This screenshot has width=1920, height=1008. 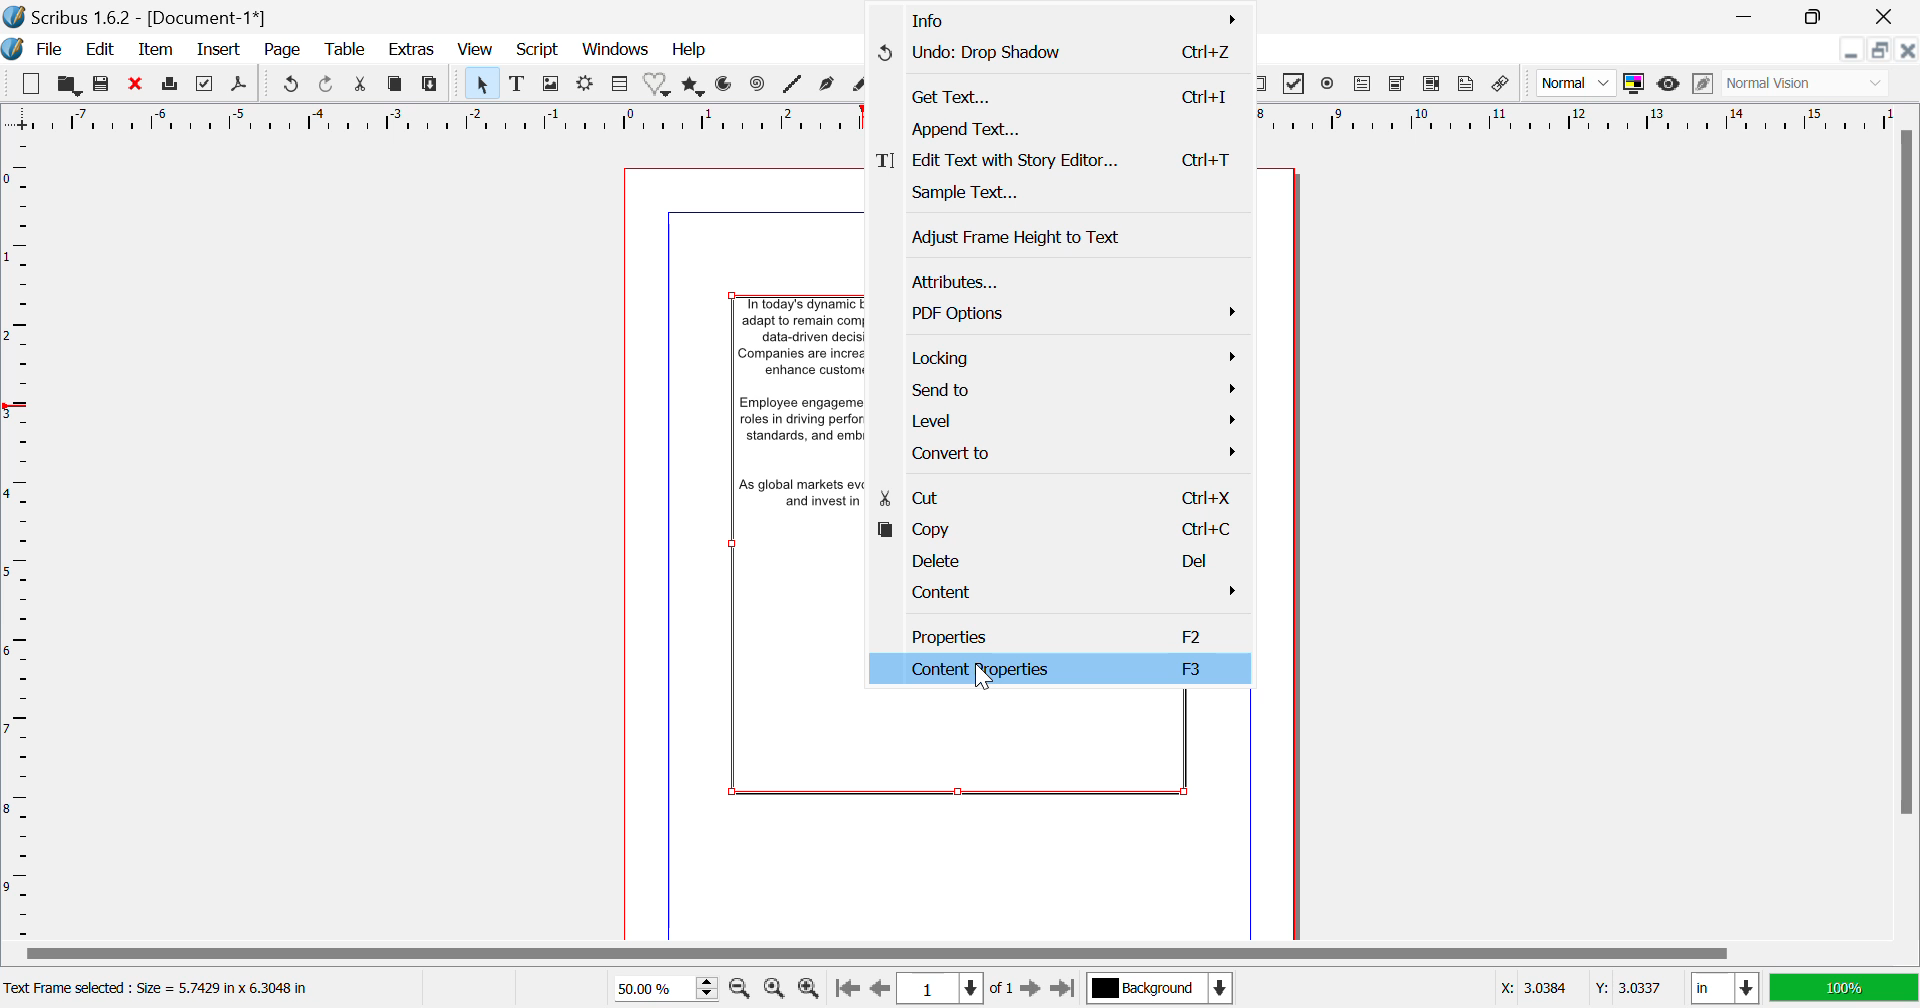 What do you see at coordinates (283, 52) in the screenshot?
I see `Page` at bounding box center [283, 52].